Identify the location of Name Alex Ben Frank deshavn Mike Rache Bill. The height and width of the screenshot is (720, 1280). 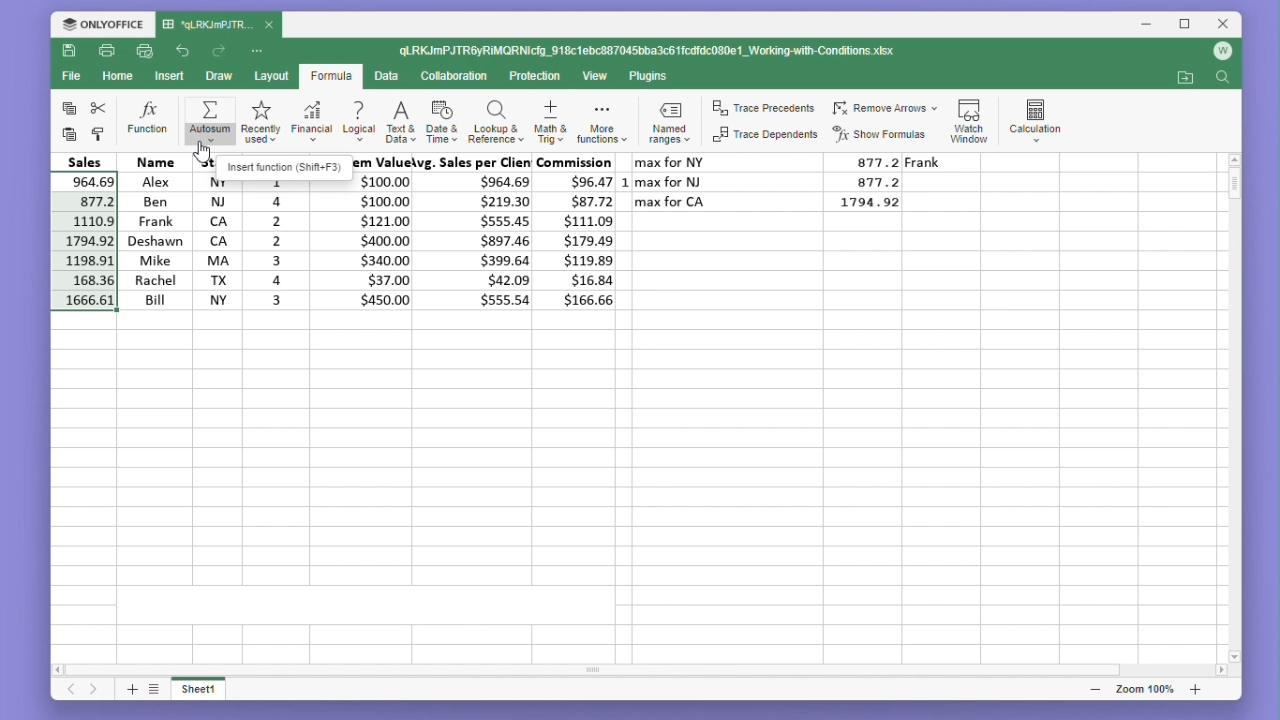
(154, 231).